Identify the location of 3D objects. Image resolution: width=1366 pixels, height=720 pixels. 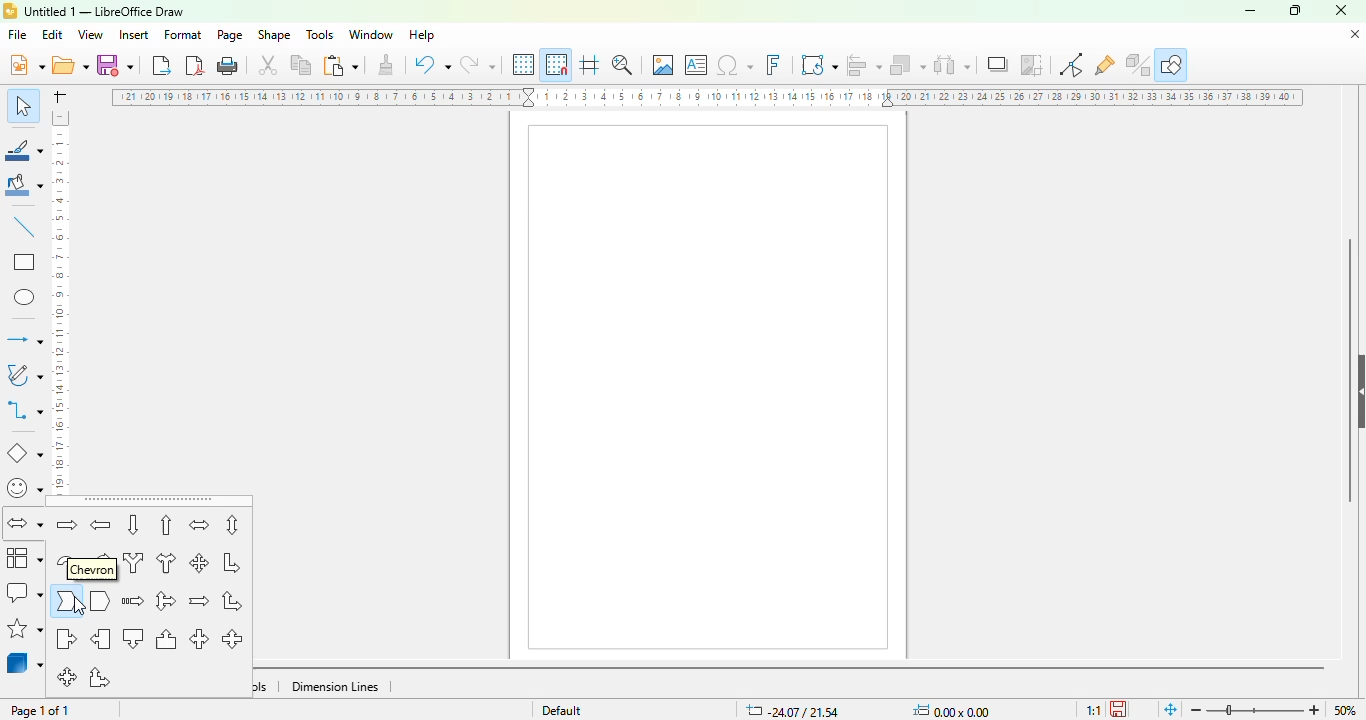
(25, 661).